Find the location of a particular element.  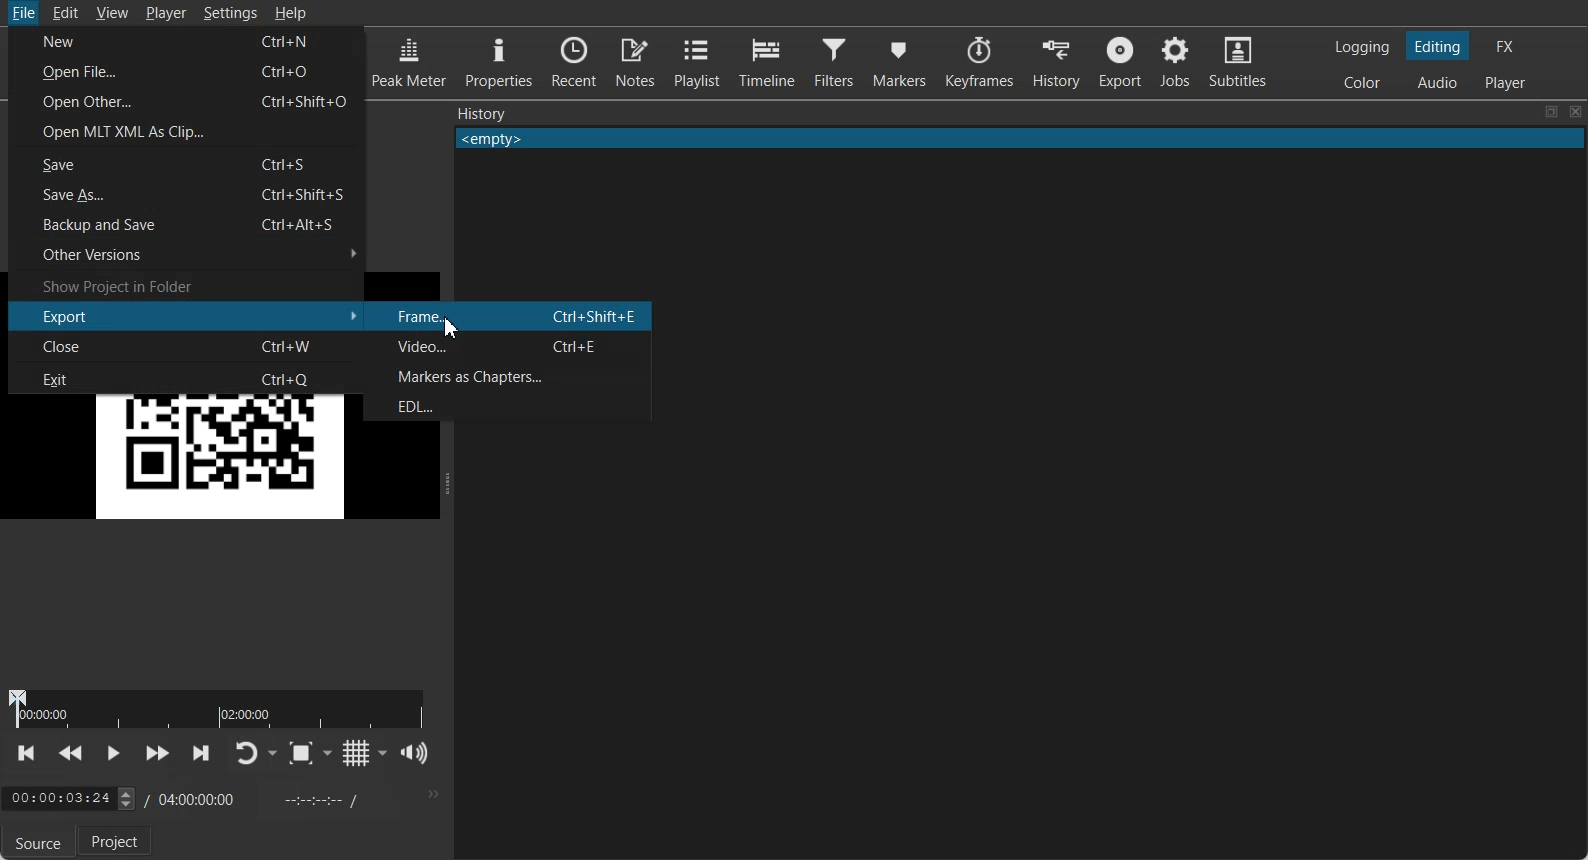

View is located at coordinates (113, 13).